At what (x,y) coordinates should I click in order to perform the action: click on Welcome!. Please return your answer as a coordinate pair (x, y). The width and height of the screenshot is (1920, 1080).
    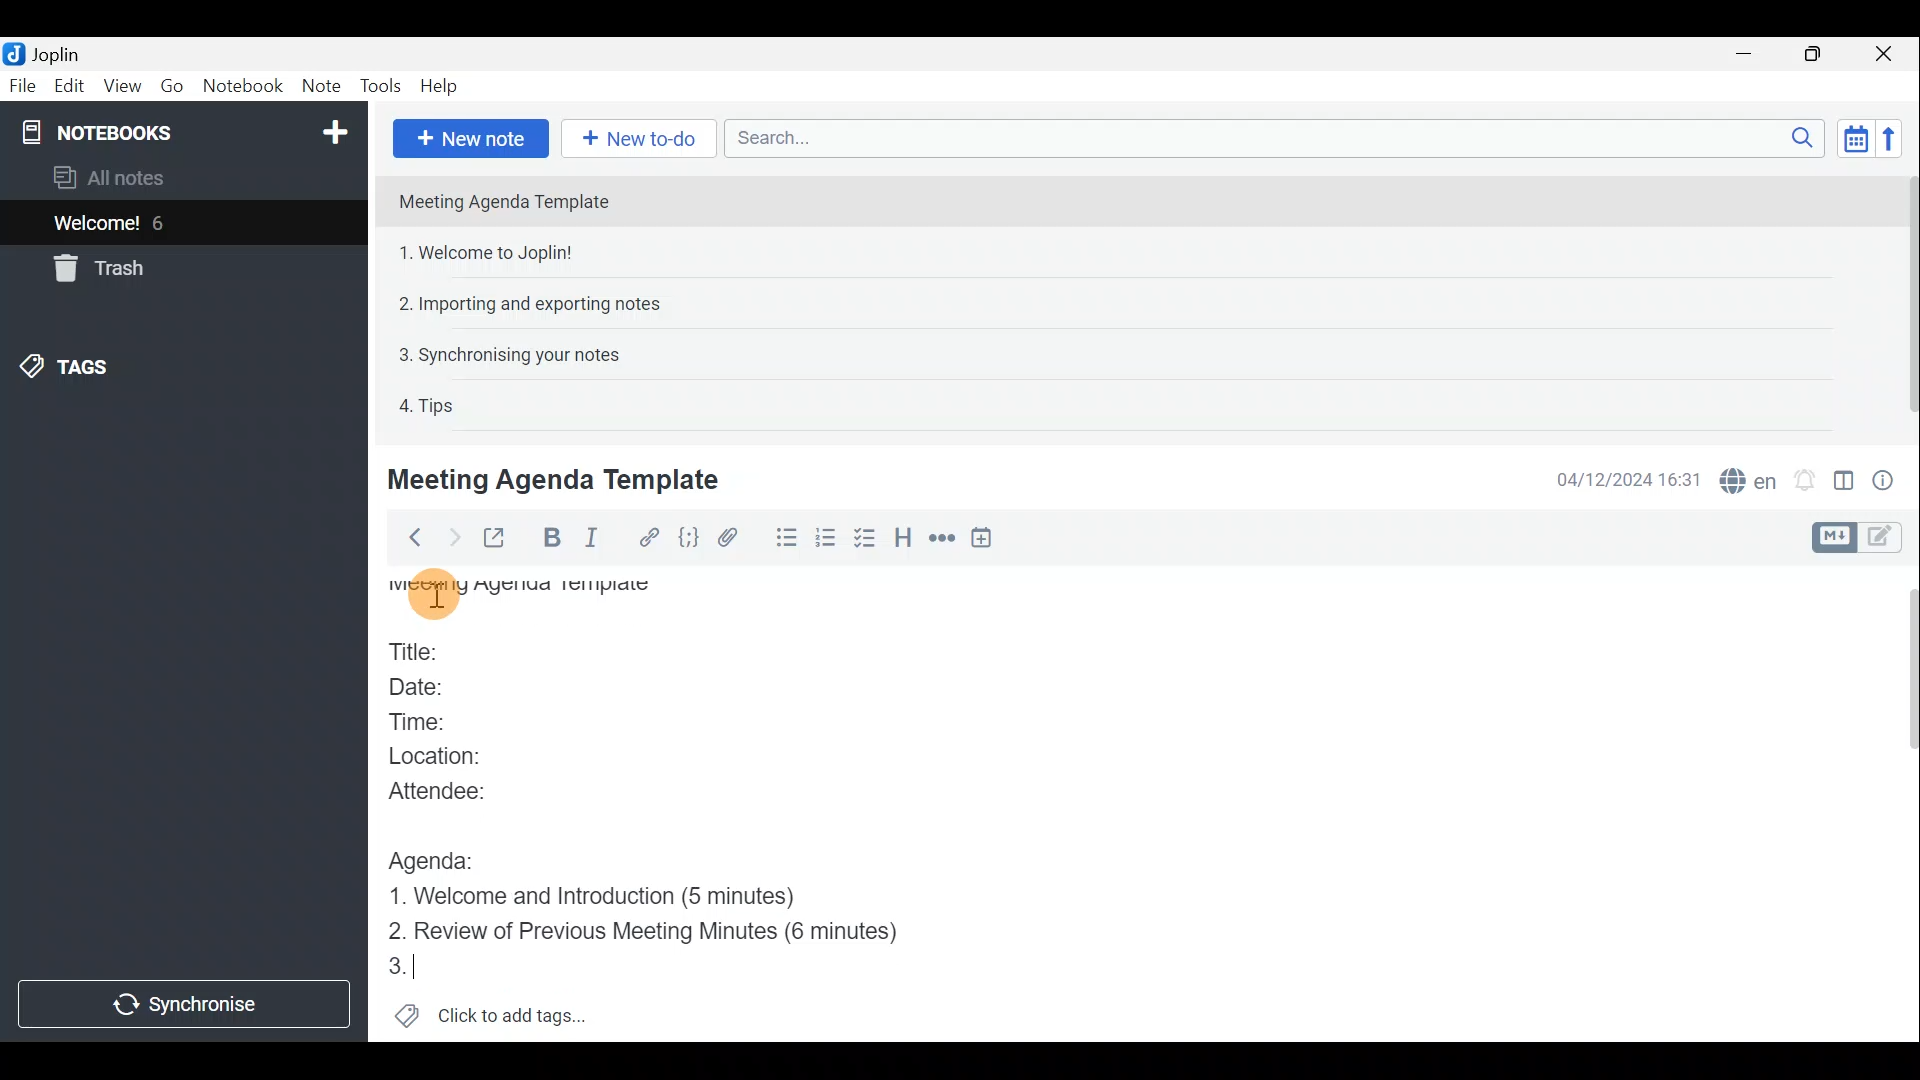
    Looking at the image, I should click on (98, 225).